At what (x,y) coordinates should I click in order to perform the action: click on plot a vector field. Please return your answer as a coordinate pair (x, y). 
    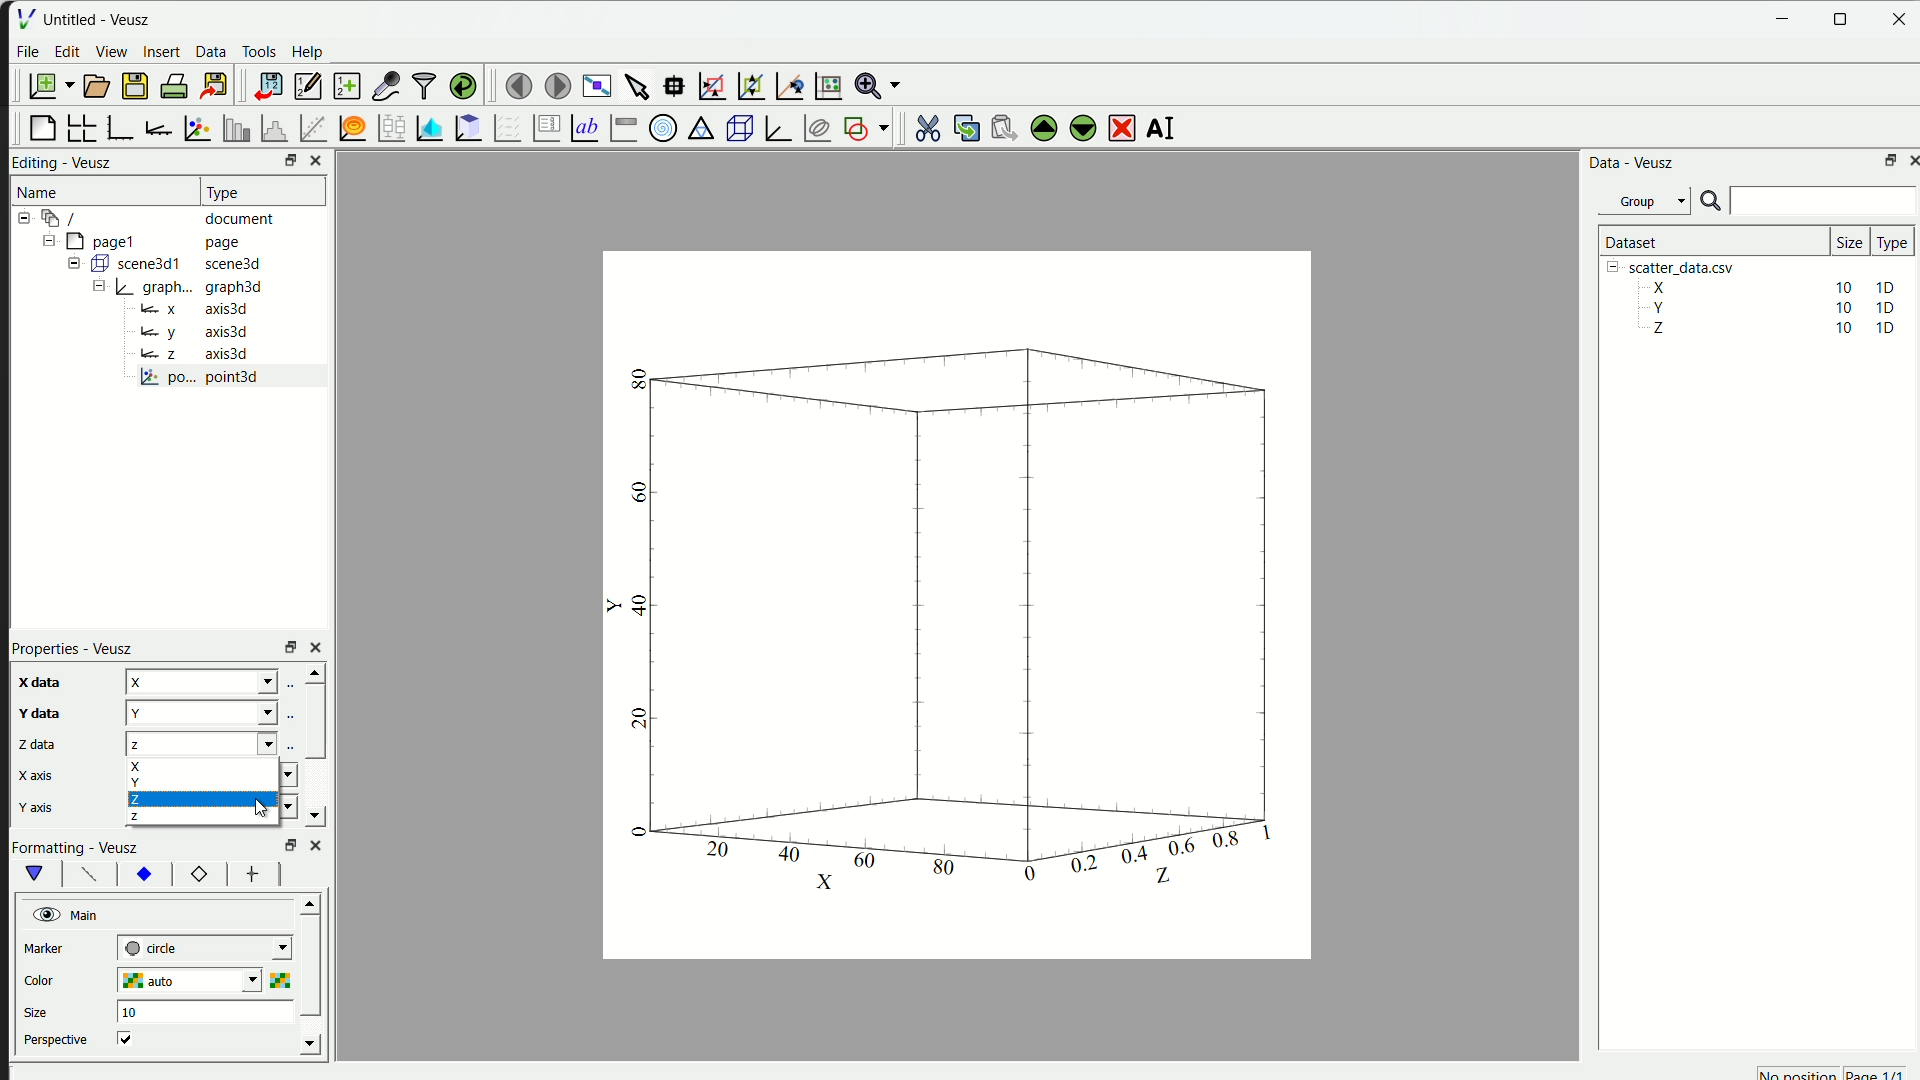
    Looking at the image, I should click on (504, 128).